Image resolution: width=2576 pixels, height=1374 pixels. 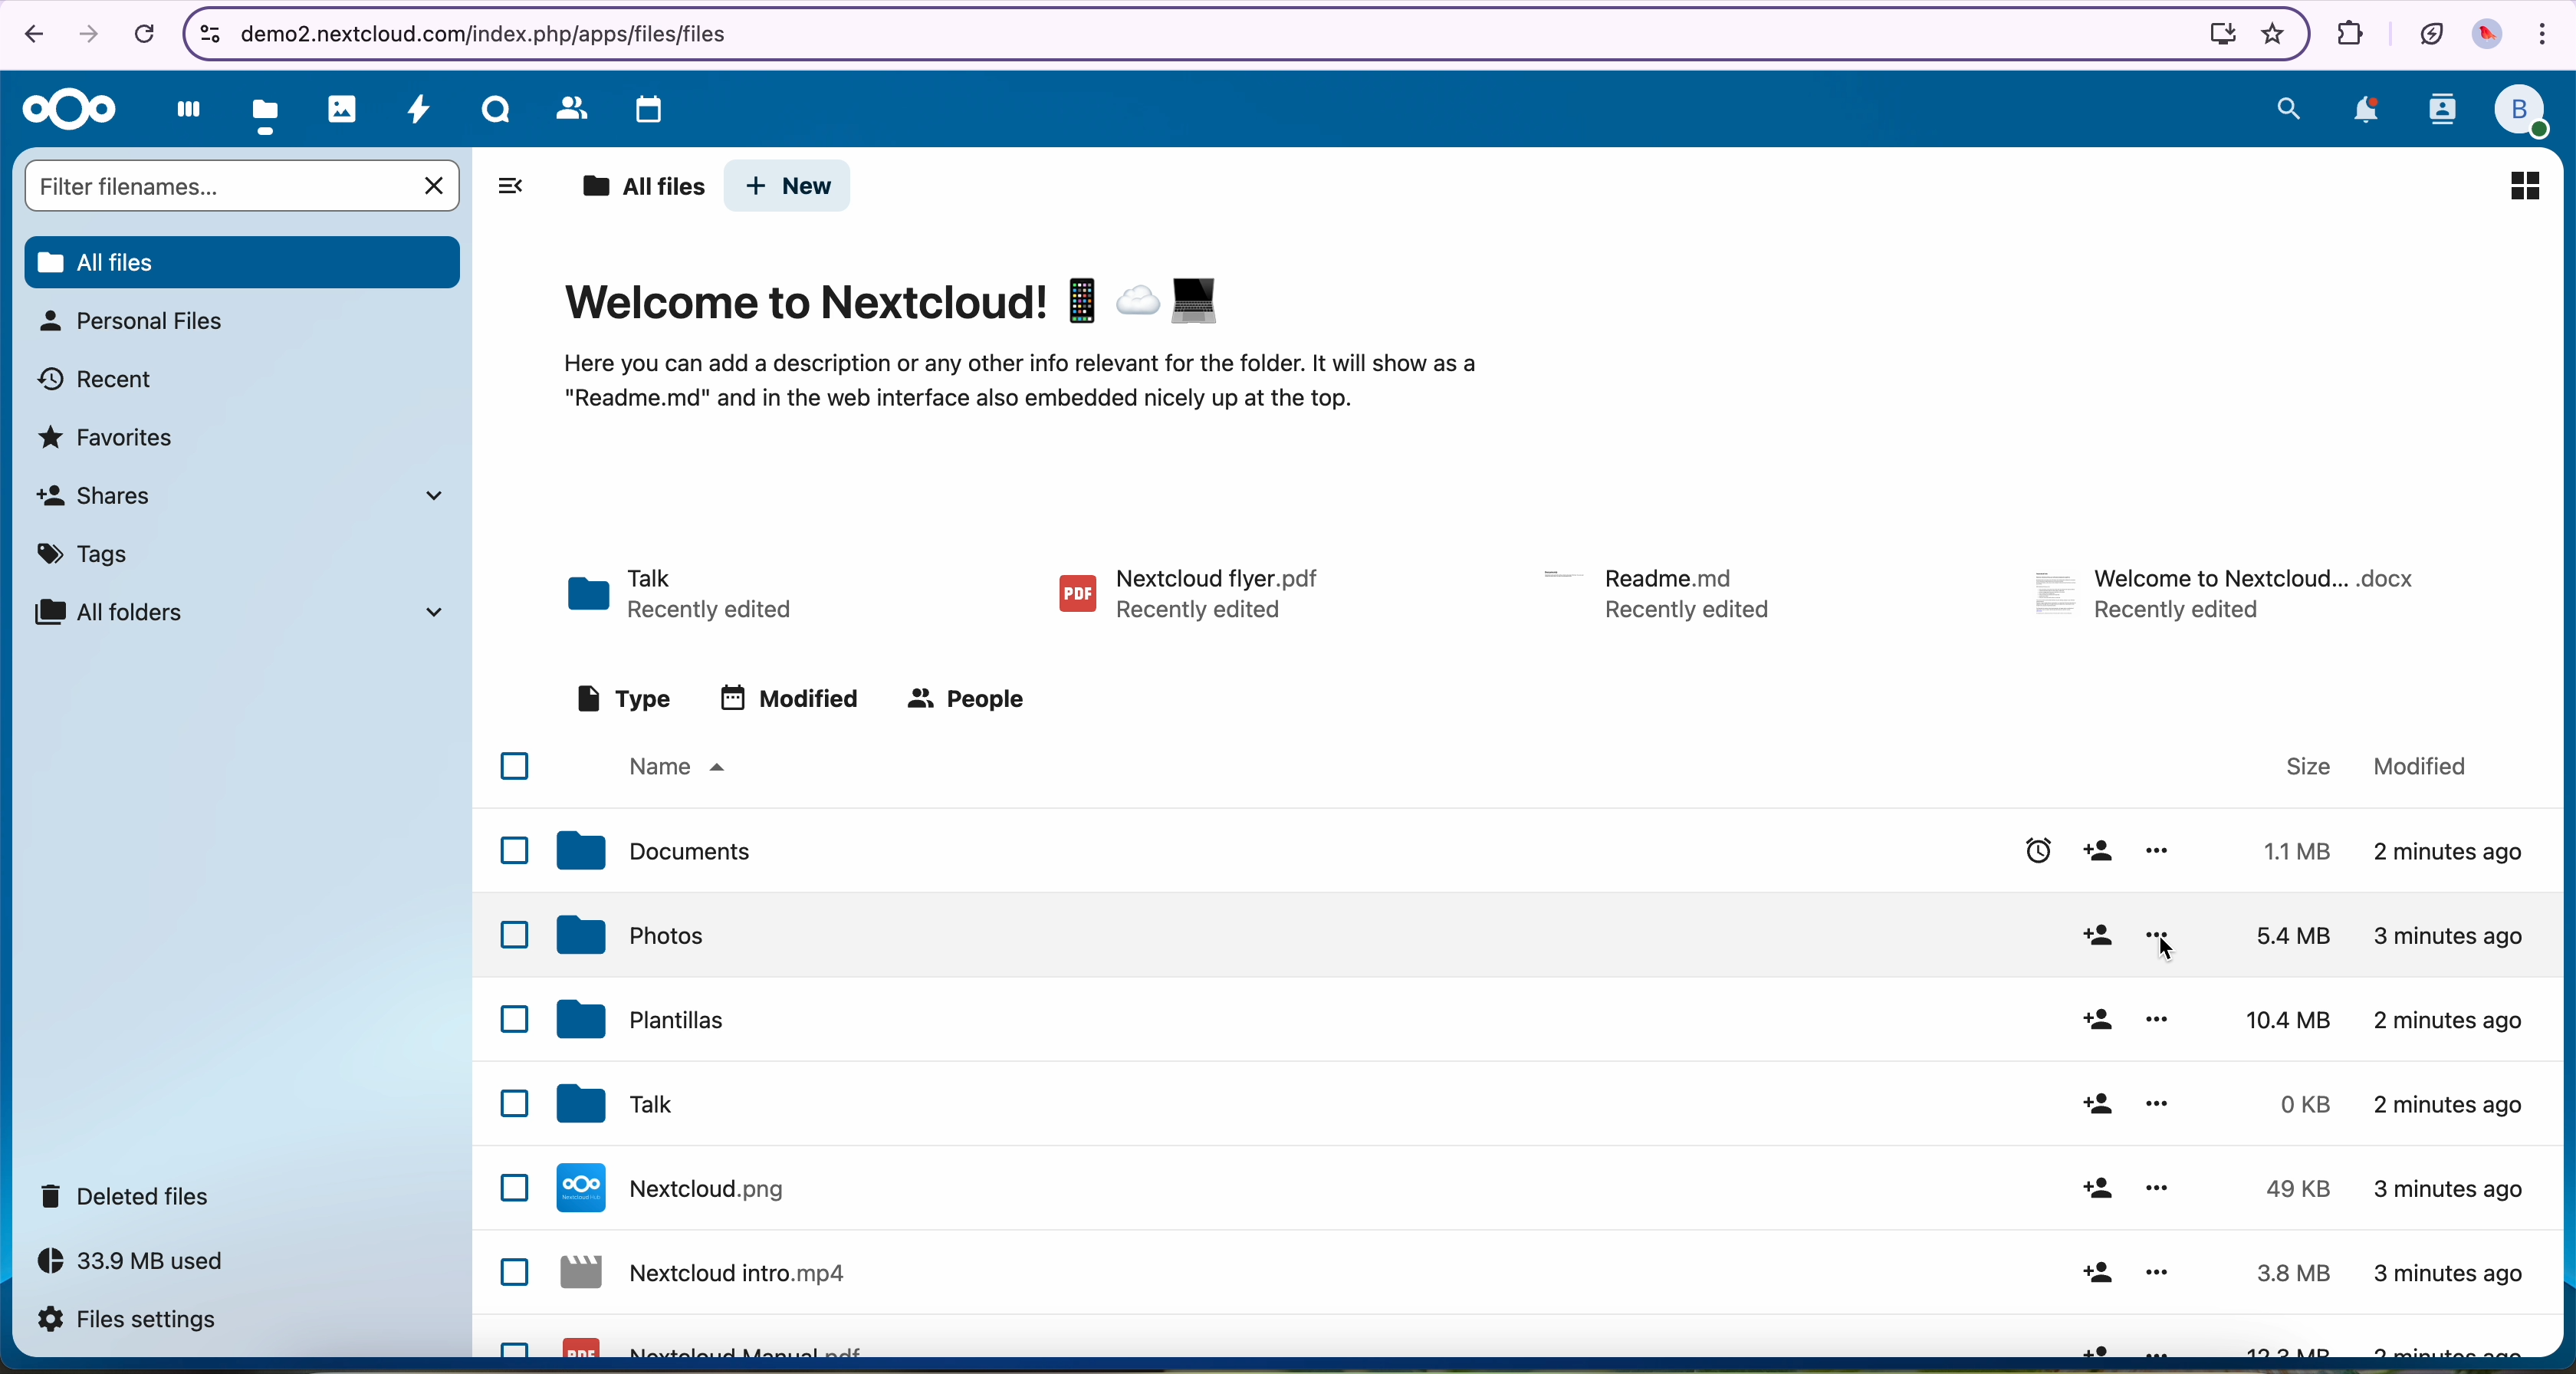 I want to click on 3 minutes ago, so click(x=2449, y=935).